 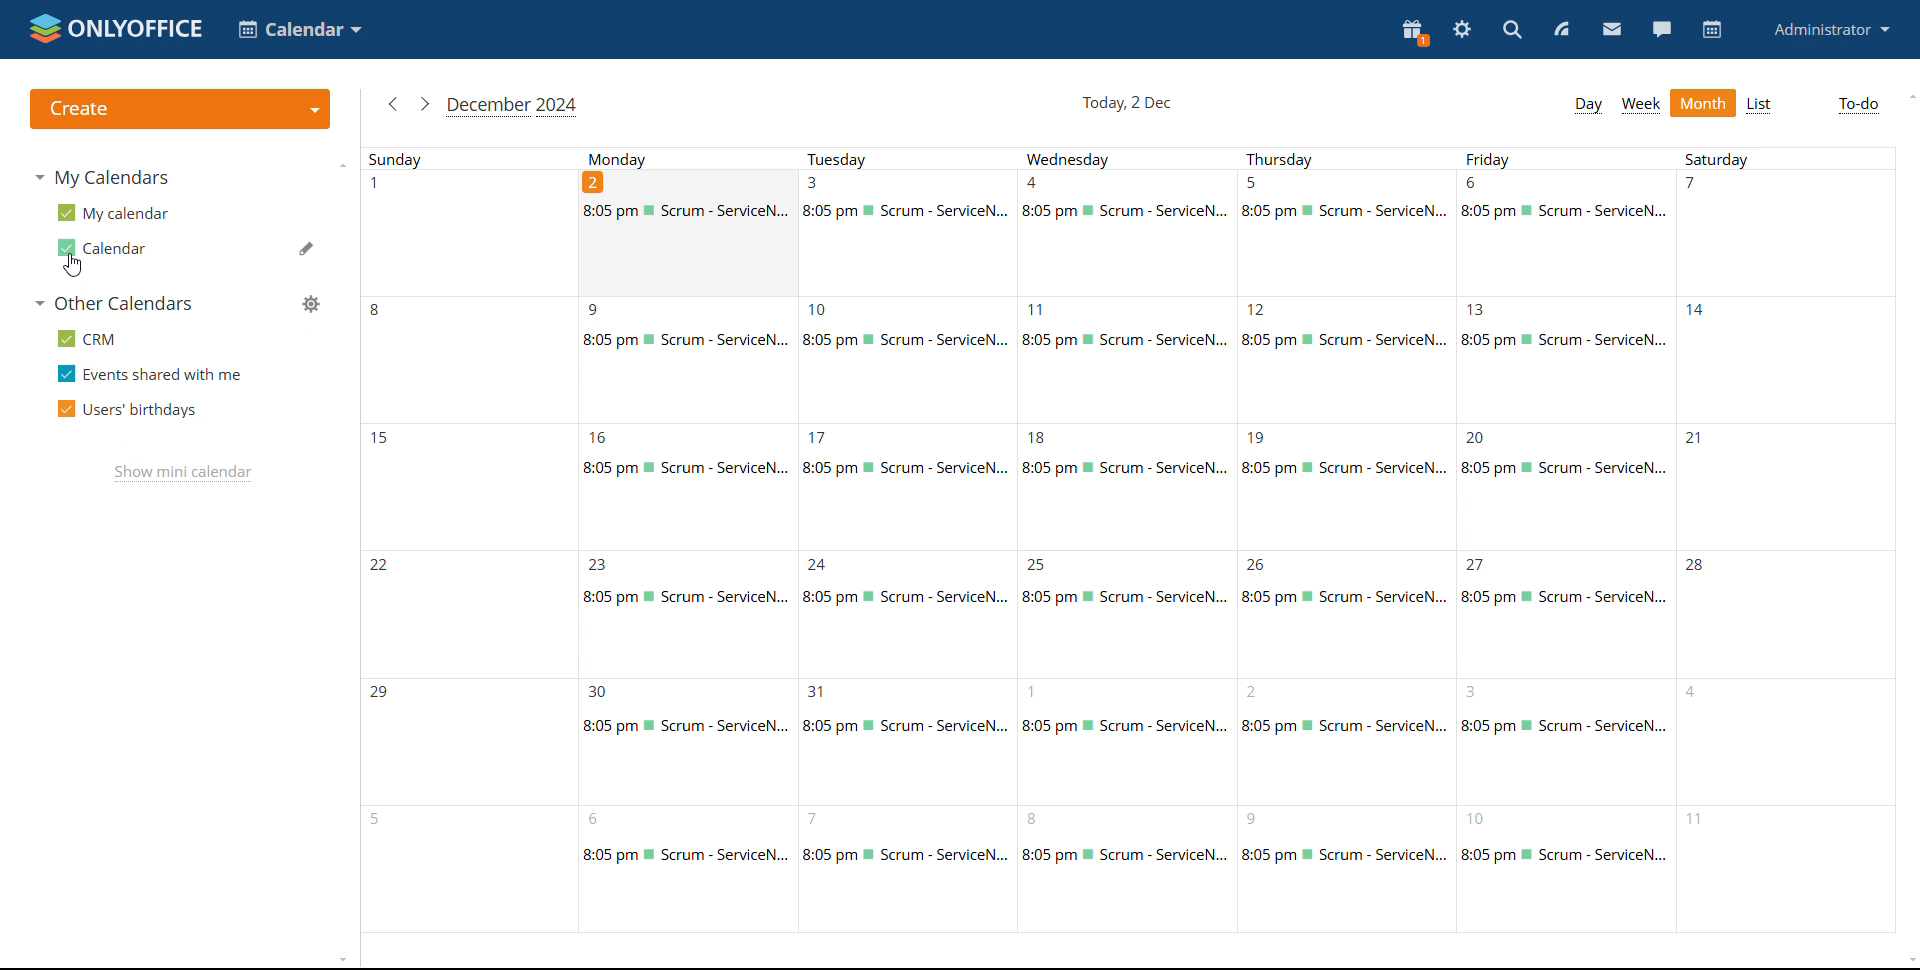 What do you see at coordinates (1563, 741) in the screenshot?
I see `3` at bounding box center [1563, 741].